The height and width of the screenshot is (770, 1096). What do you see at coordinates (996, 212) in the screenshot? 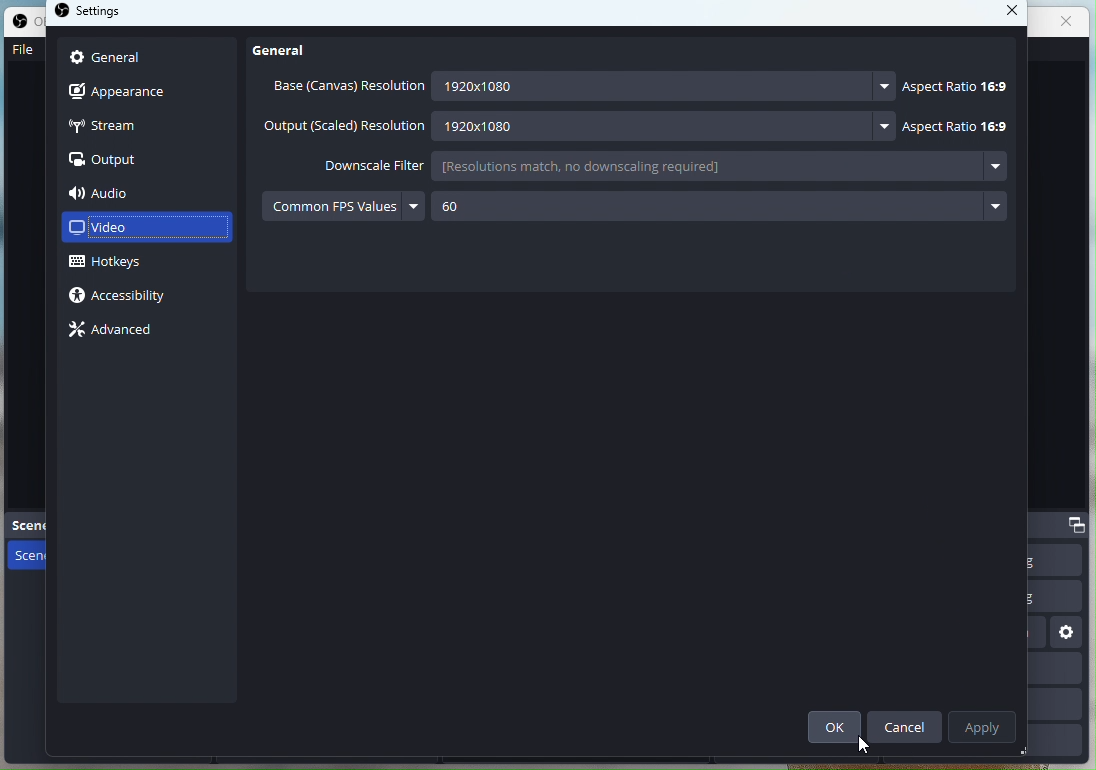
I see `more options` at bounding box center [996, 212].